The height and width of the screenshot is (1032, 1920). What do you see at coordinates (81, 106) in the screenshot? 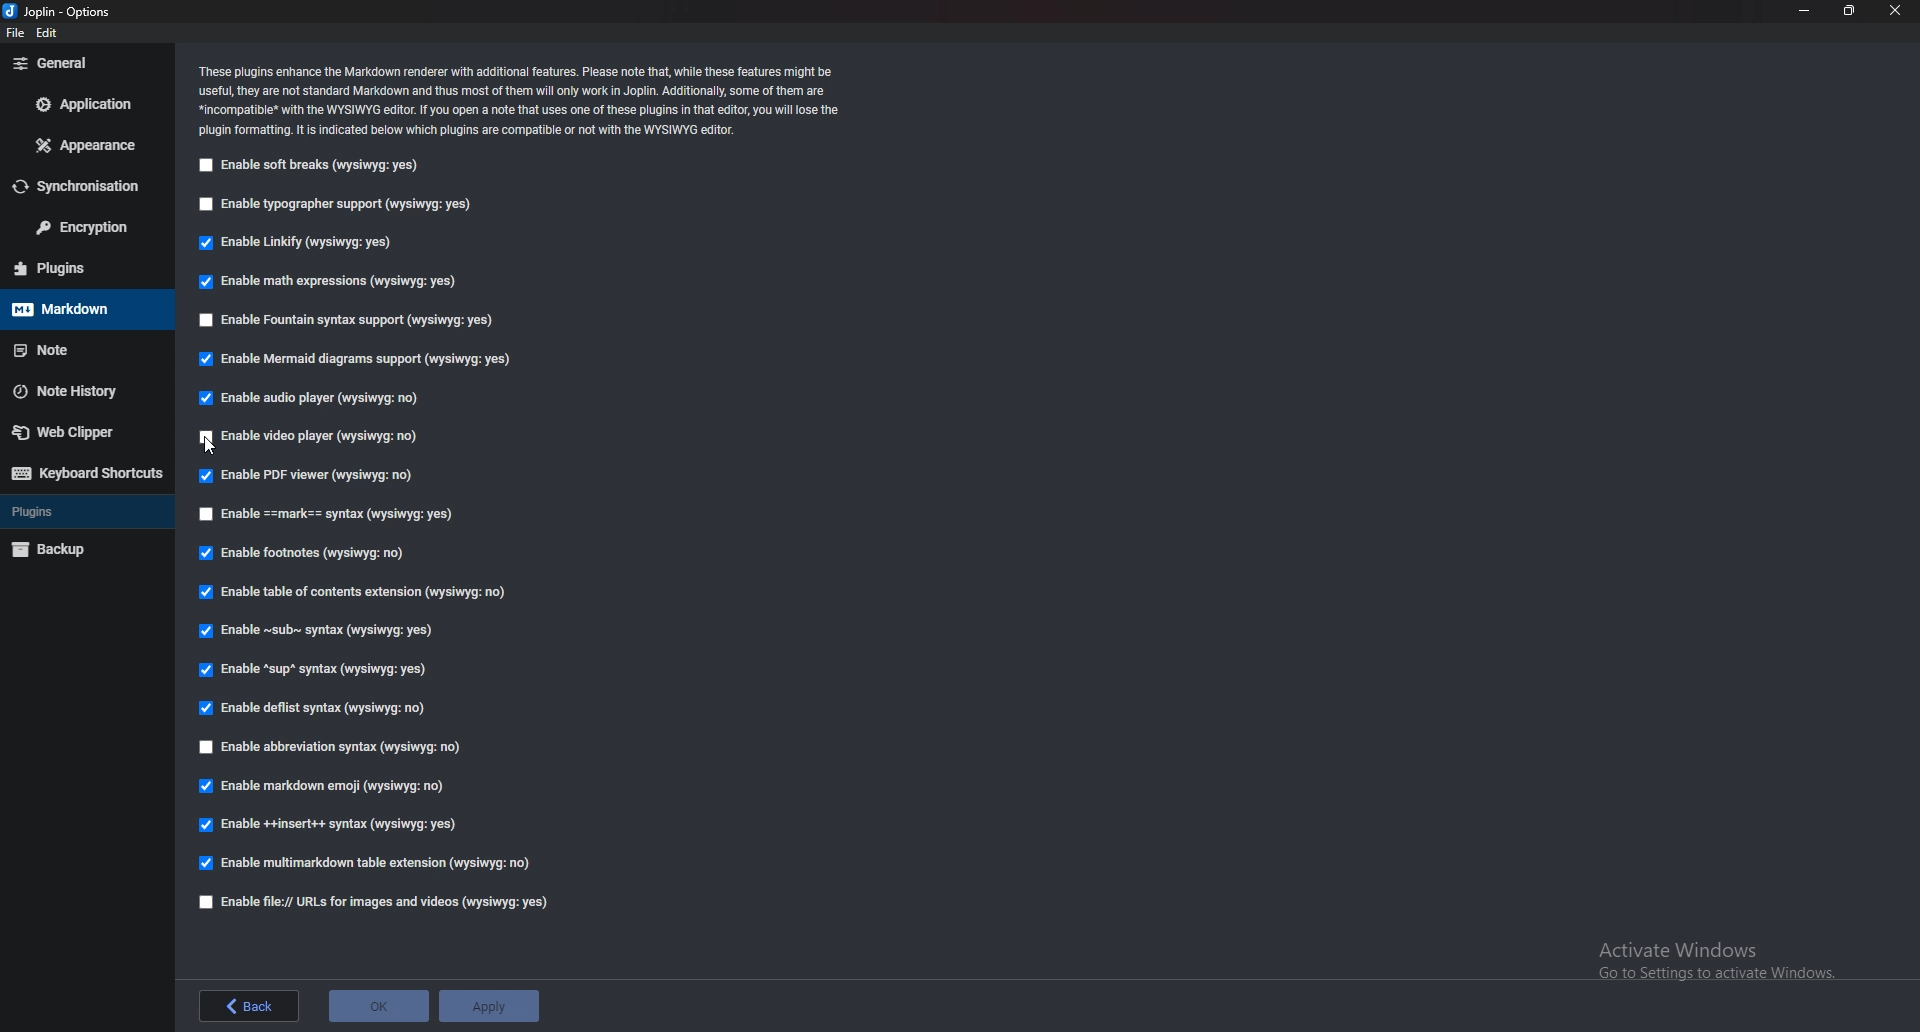
I see `Application` at bounding box center [81, 106].